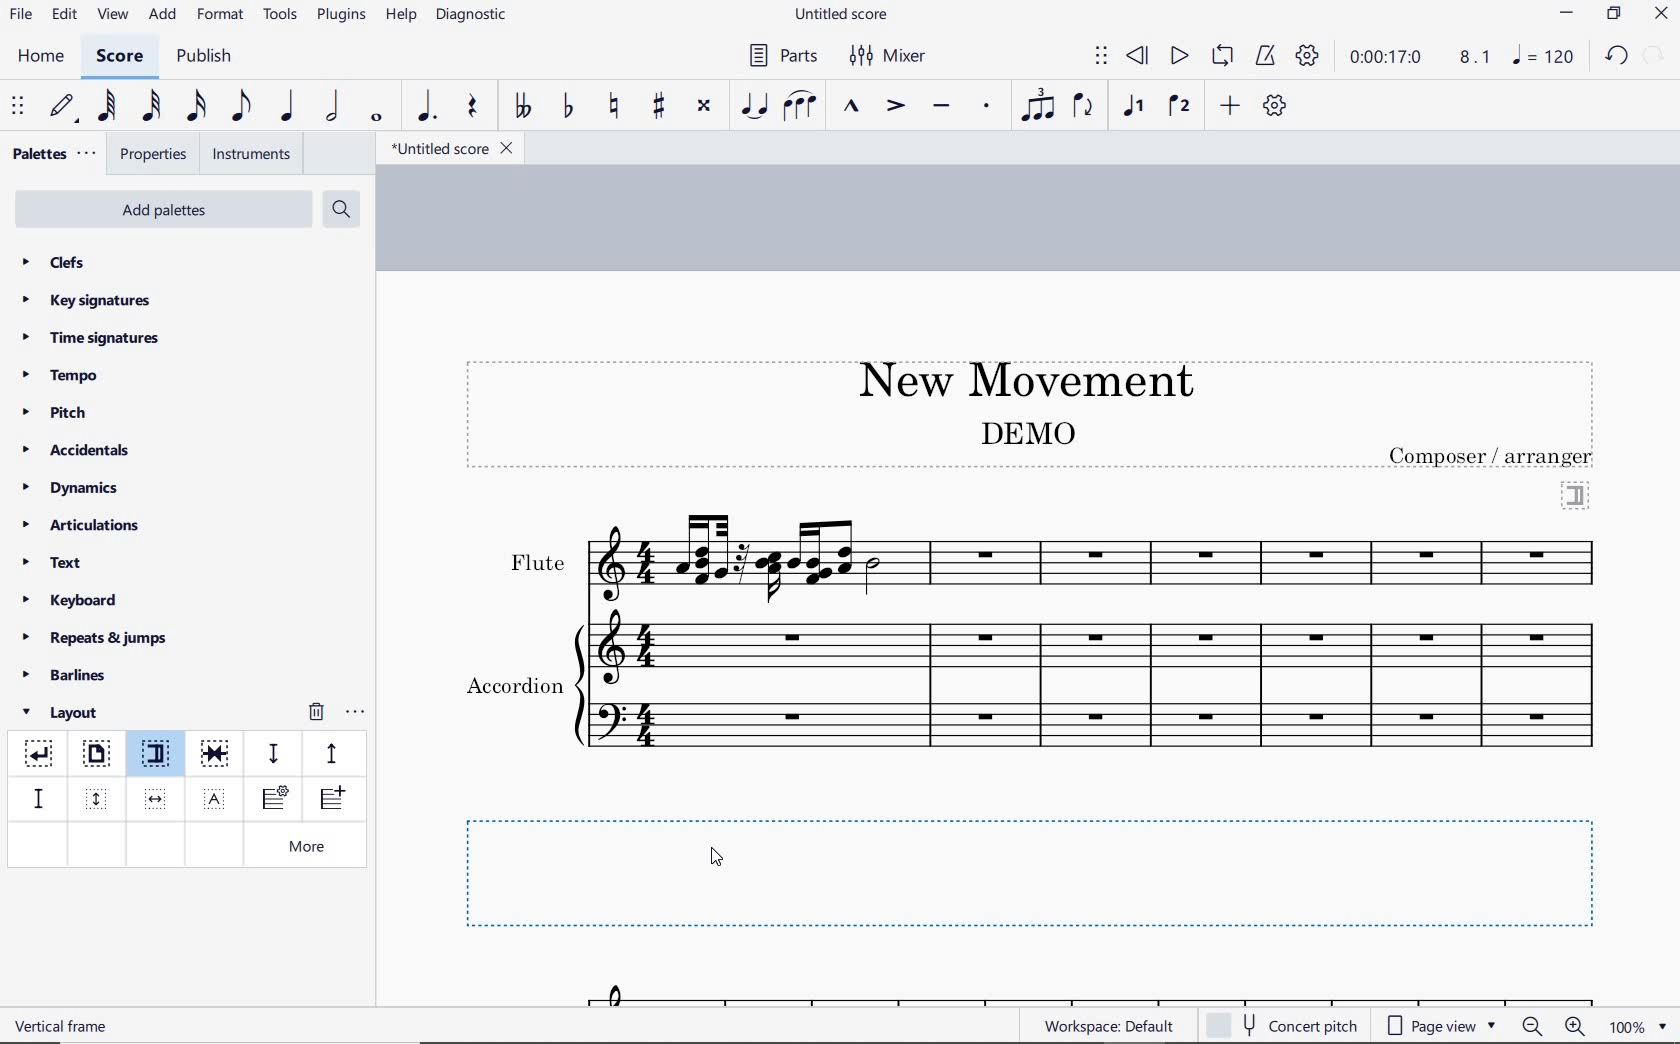 The height and width of the screenshot is (1044, 1680). What do you see at coordinates (329, 801) in the screenshot?
I see `insert one measure before selection` at bounding box center [329, 801].